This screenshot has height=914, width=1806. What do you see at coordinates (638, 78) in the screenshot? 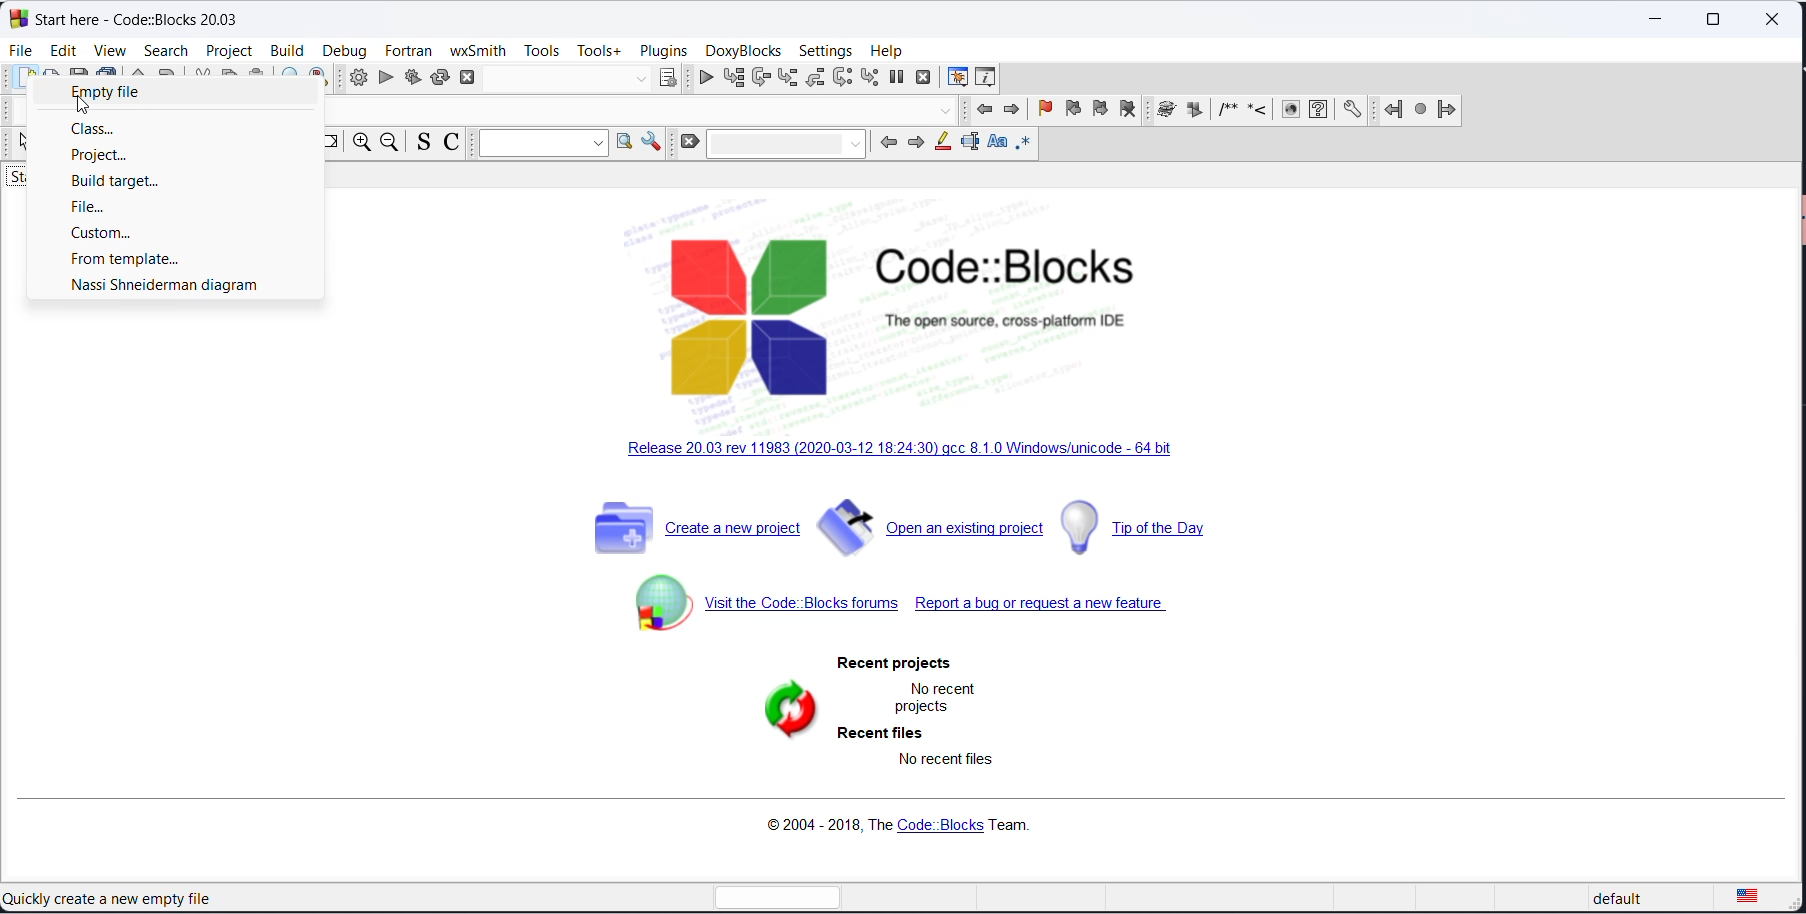
I see `dropdown button` at bounding box center [638, 78].